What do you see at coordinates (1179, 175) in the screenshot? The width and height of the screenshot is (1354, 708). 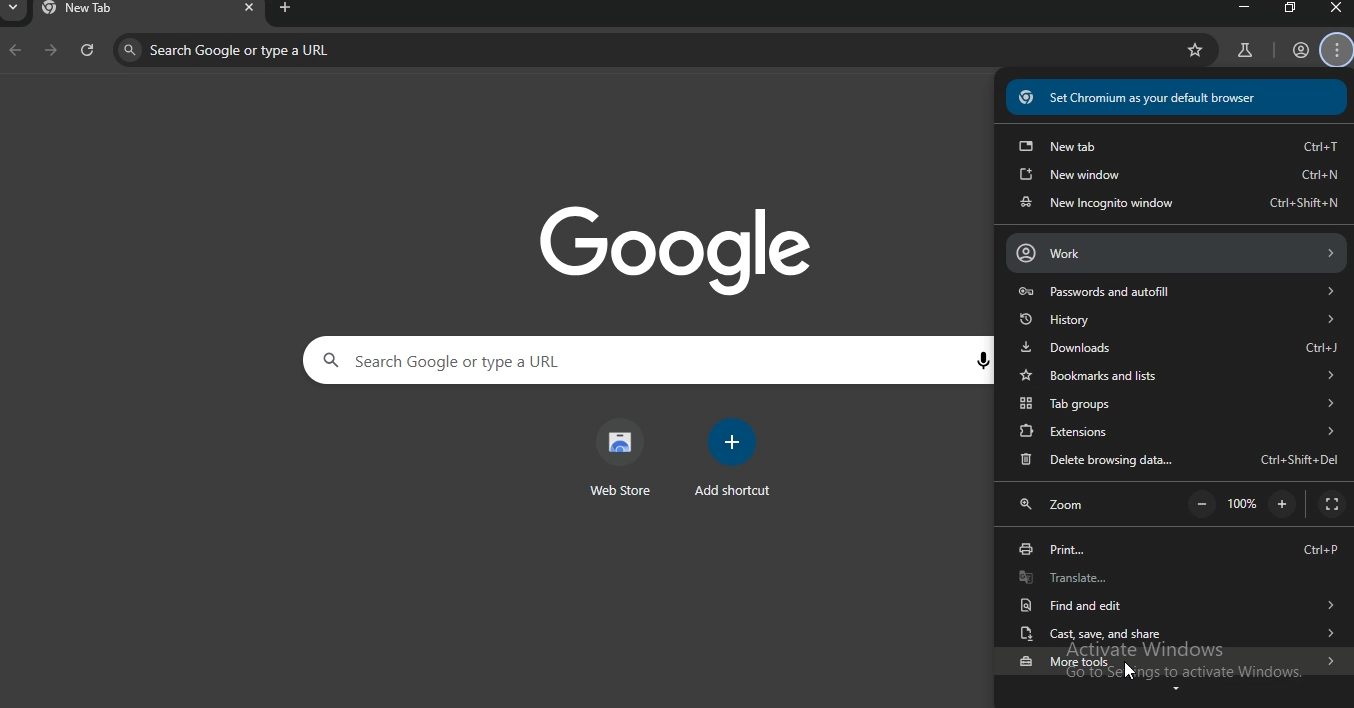 I see `new window` at bounding box center [1179, 175].